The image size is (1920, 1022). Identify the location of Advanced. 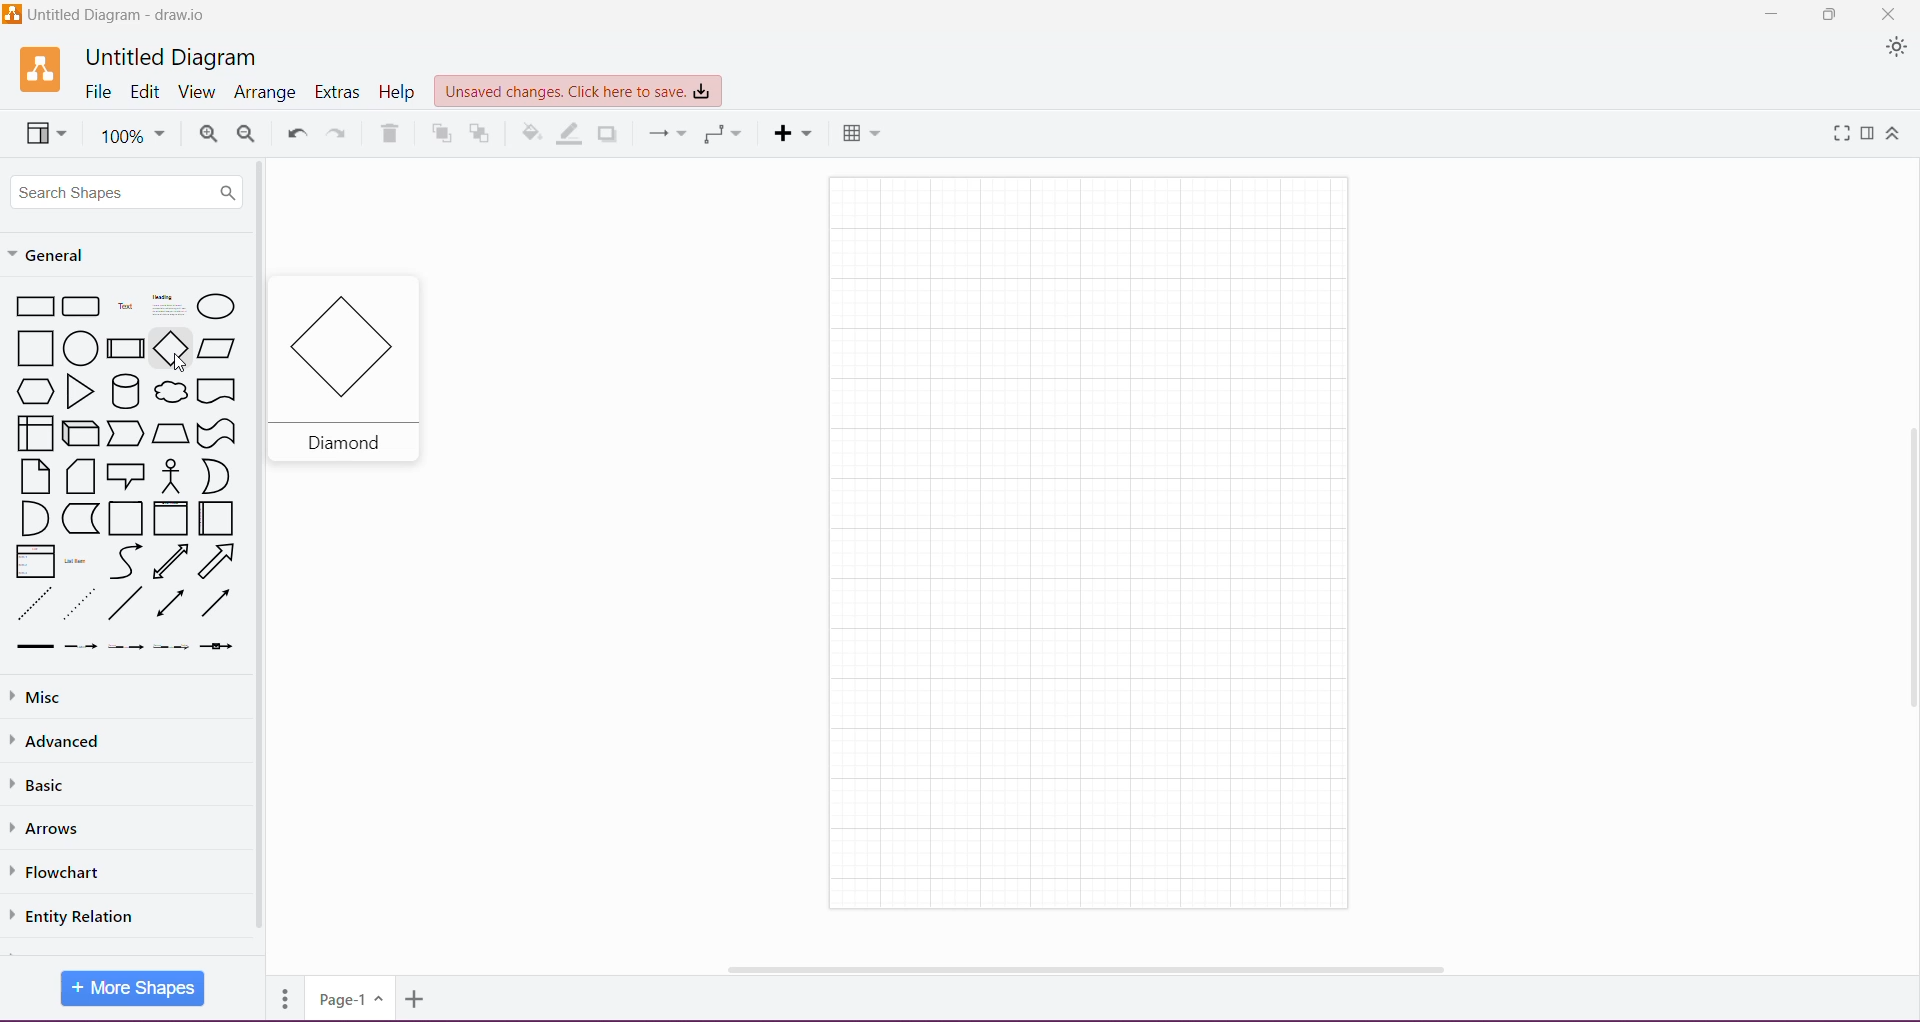
(63, 741).